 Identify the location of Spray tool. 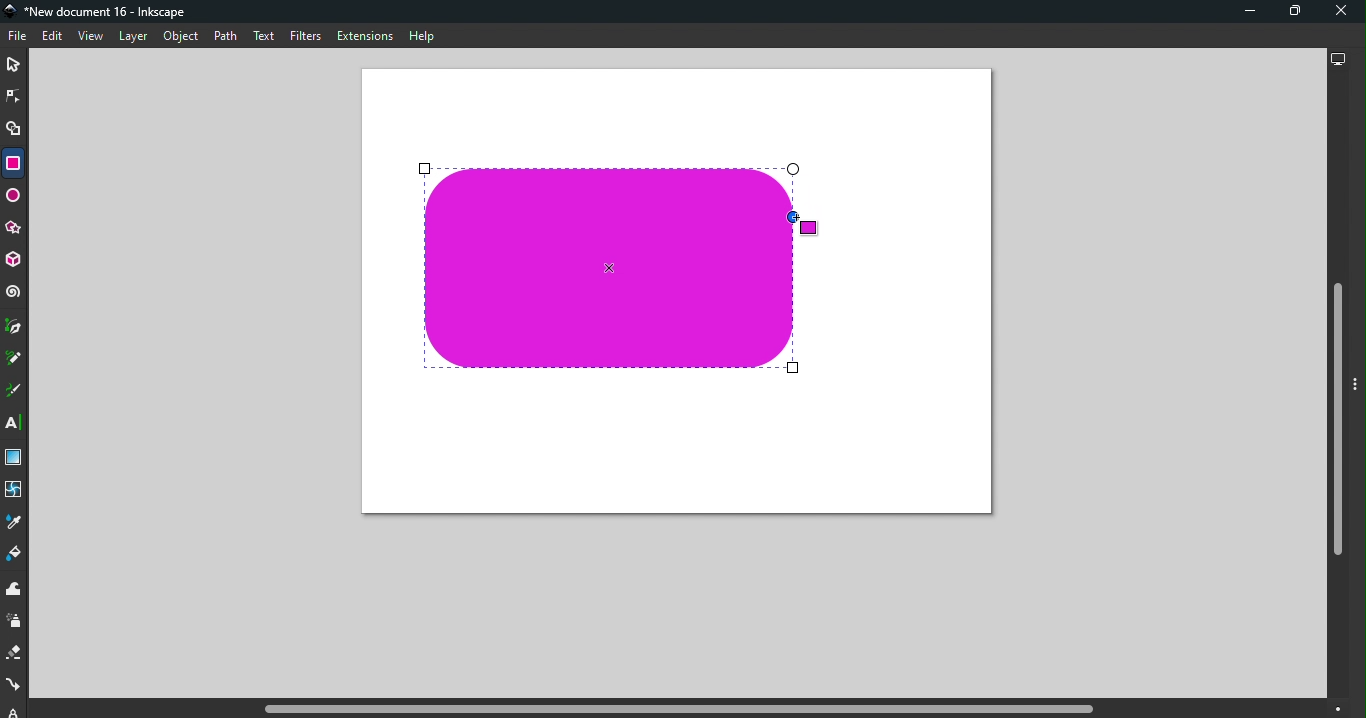
(17, 622).